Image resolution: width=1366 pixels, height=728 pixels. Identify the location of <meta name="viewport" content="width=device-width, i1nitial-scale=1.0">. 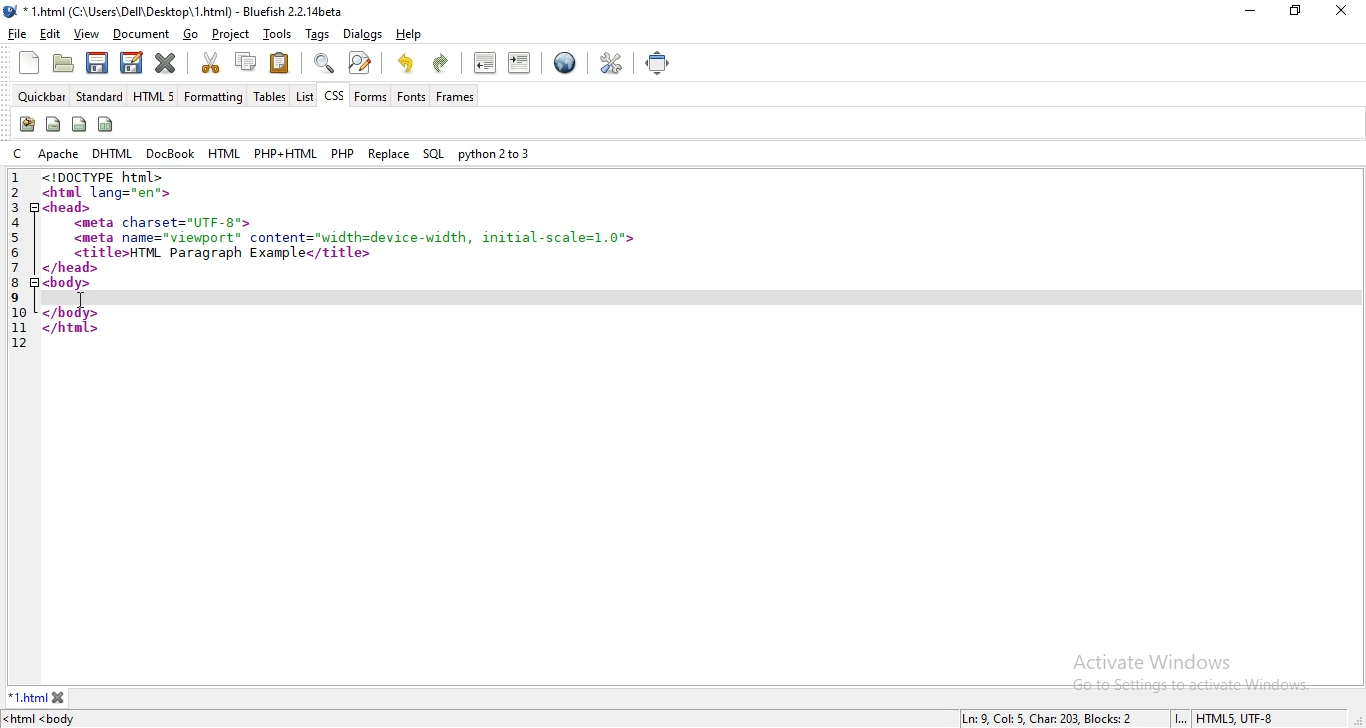
(356, 239).